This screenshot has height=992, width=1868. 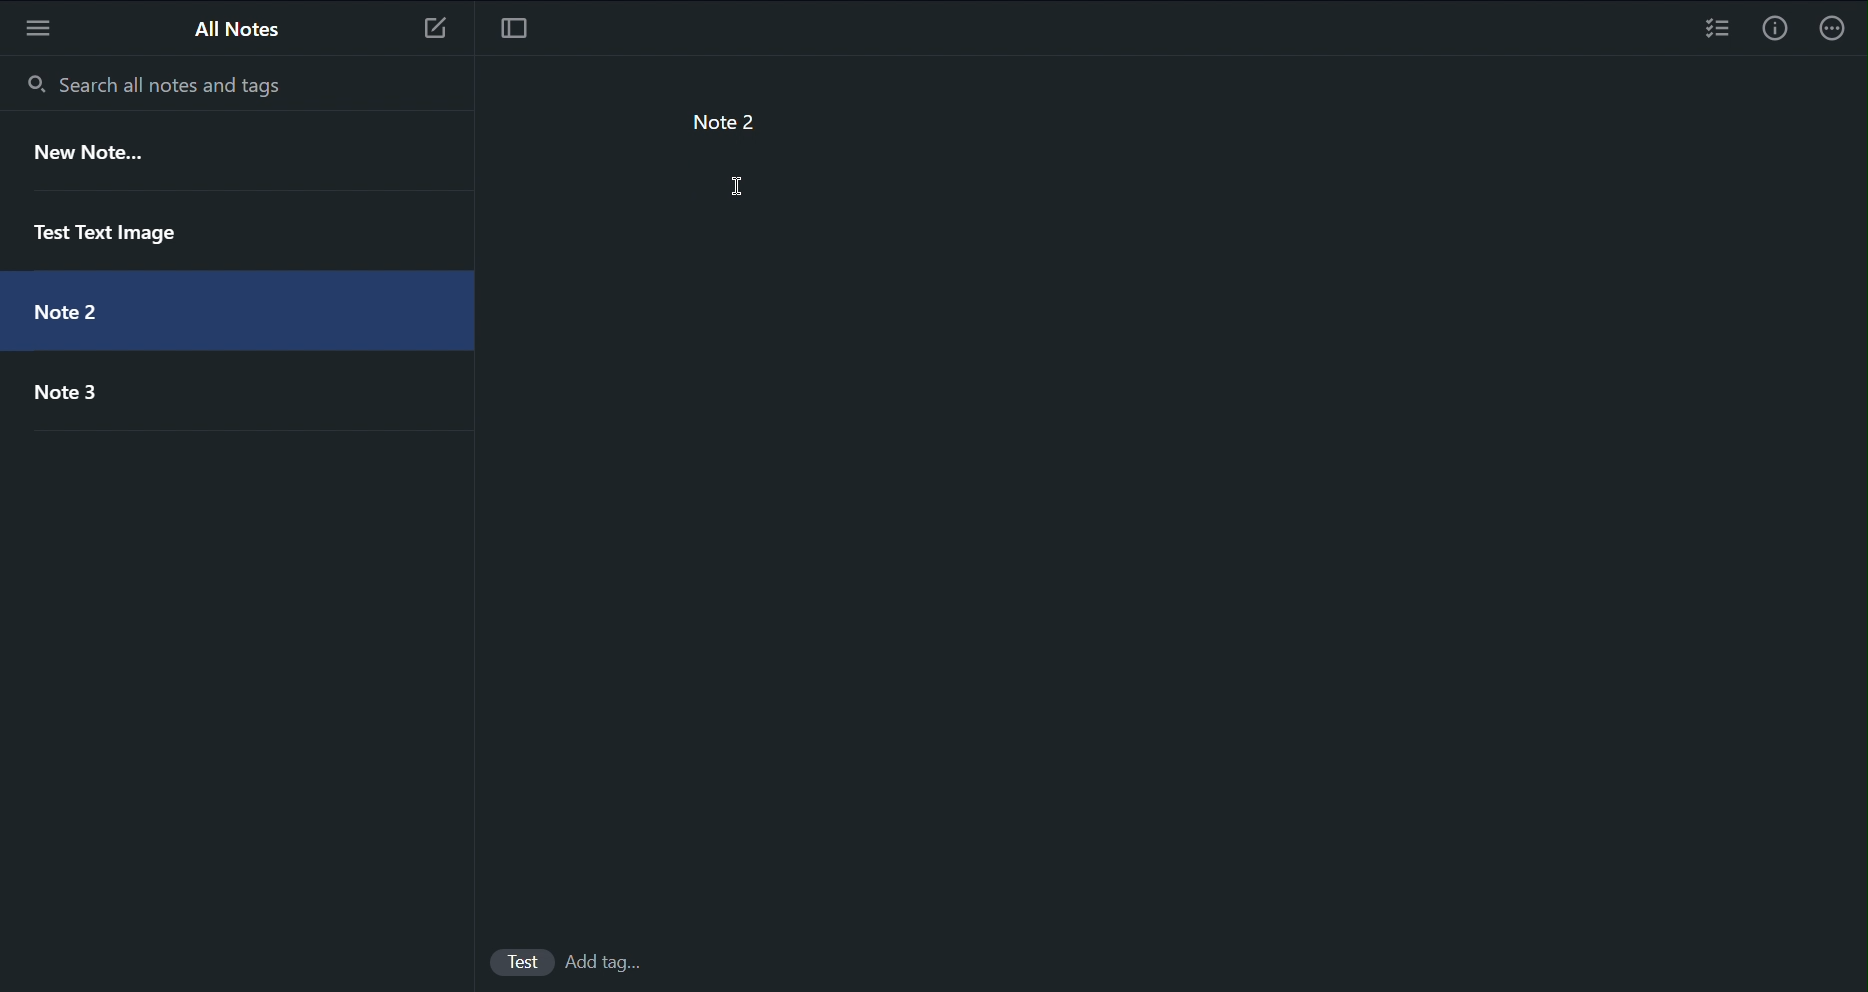 I want to click on All Notes, so click(x=234, y=27).